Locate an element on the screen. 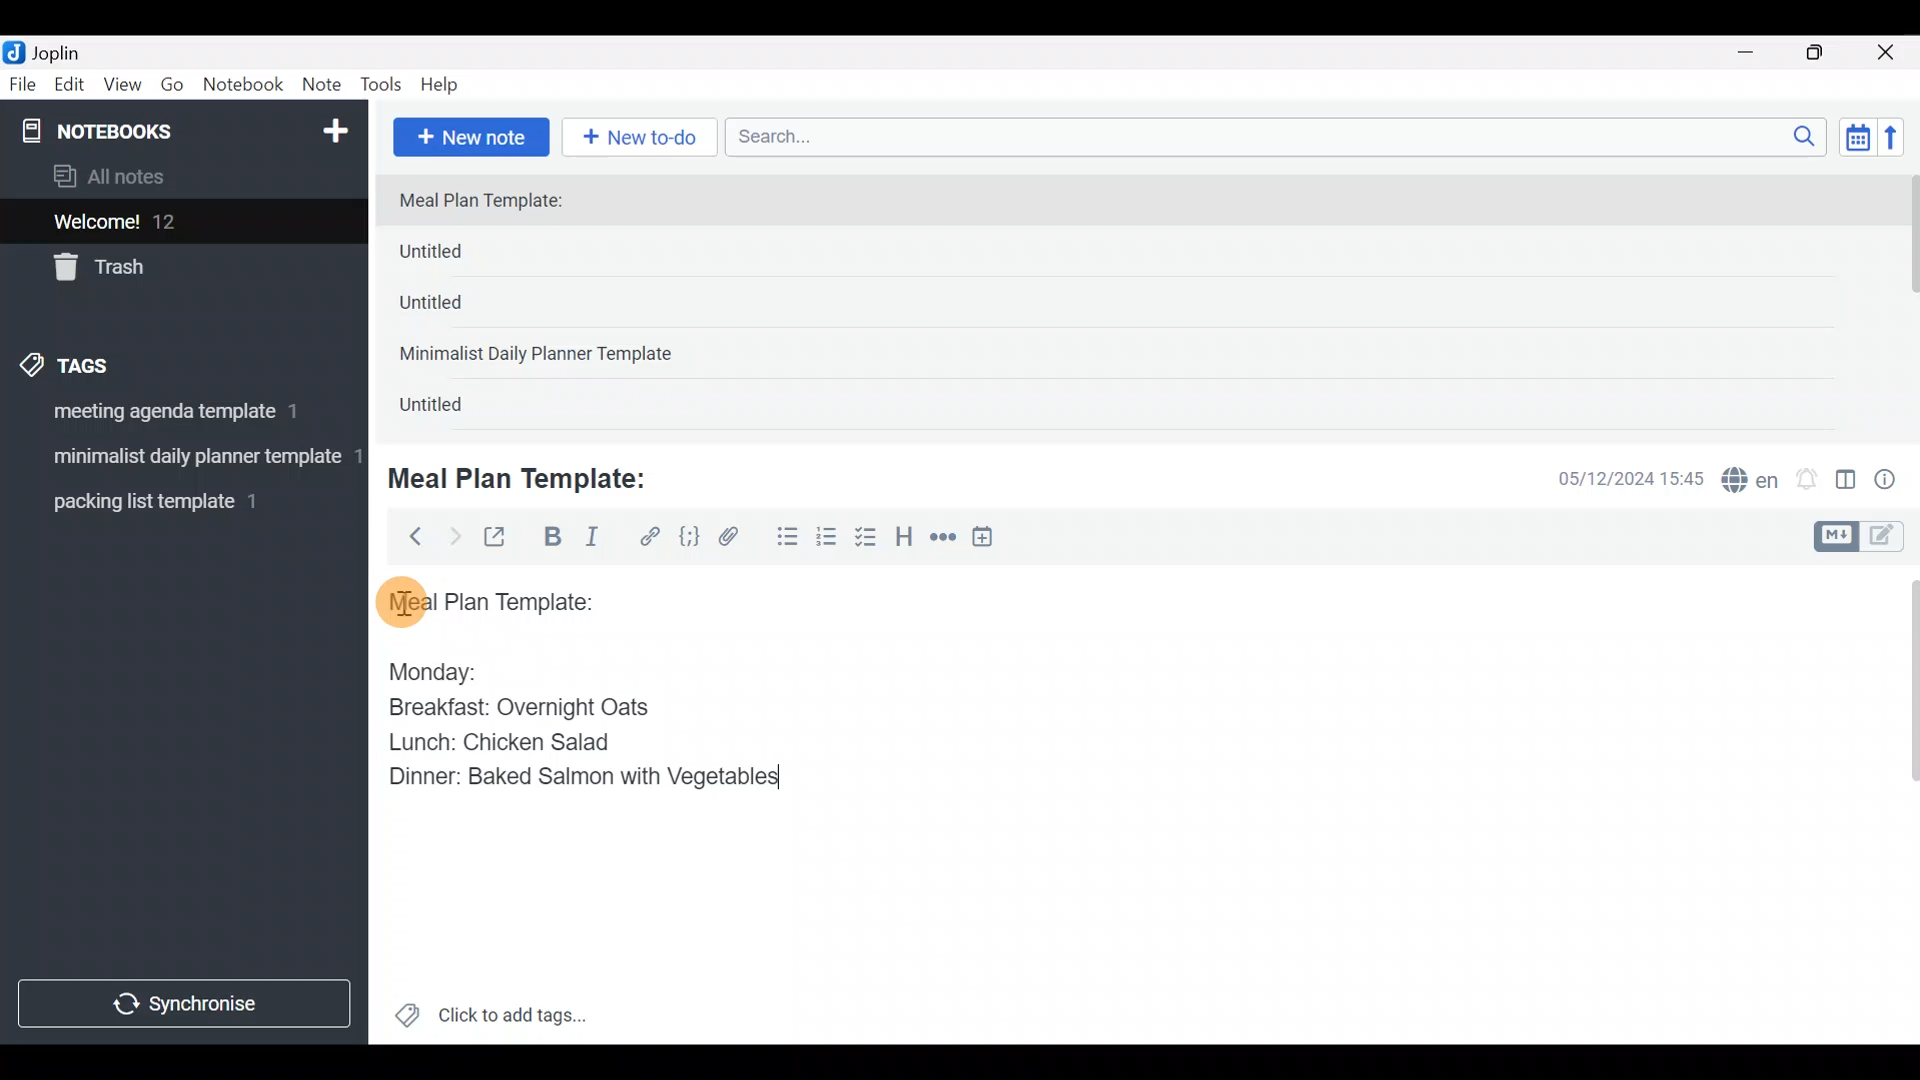  Back is located at coordinates (407, 535).